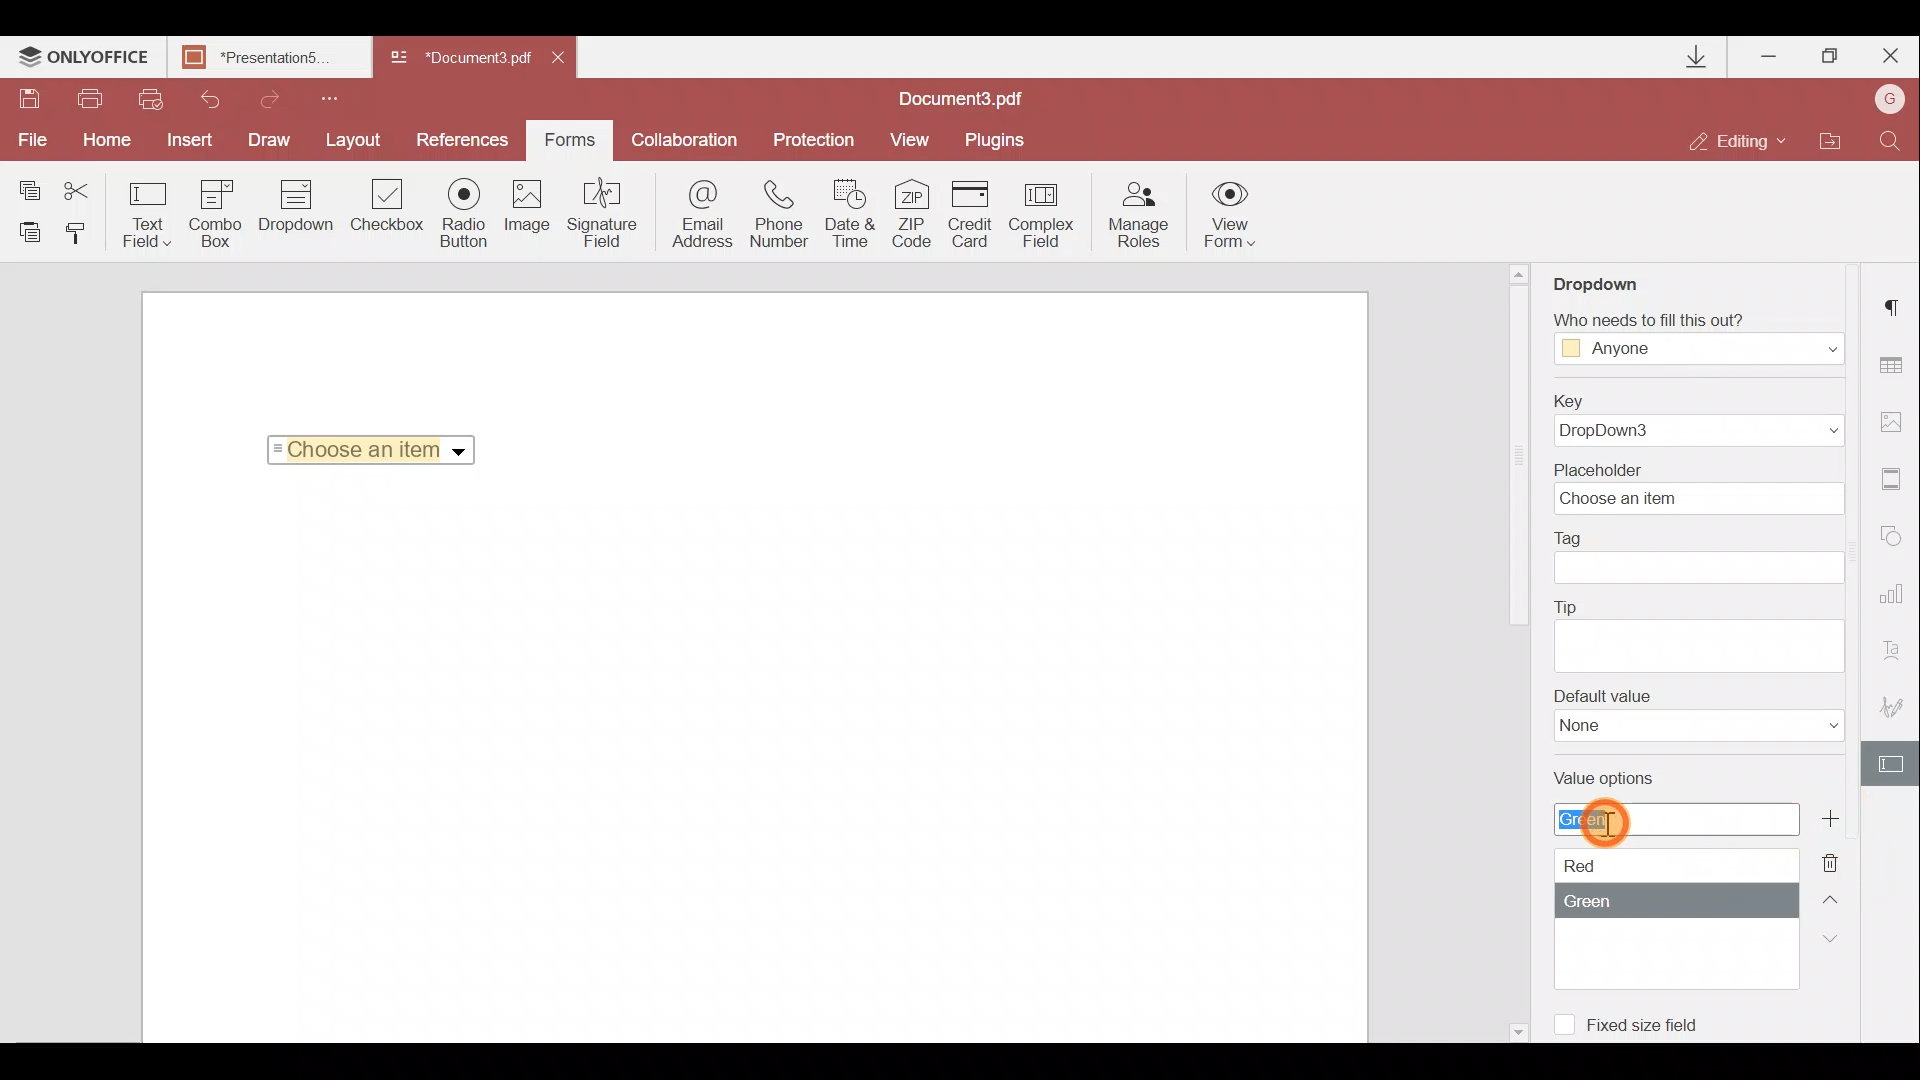 The image size is (1920, 1080). Describe the element at coordinates (1898, 305) in the screenshot. I see `Paragraph settings` at that location.